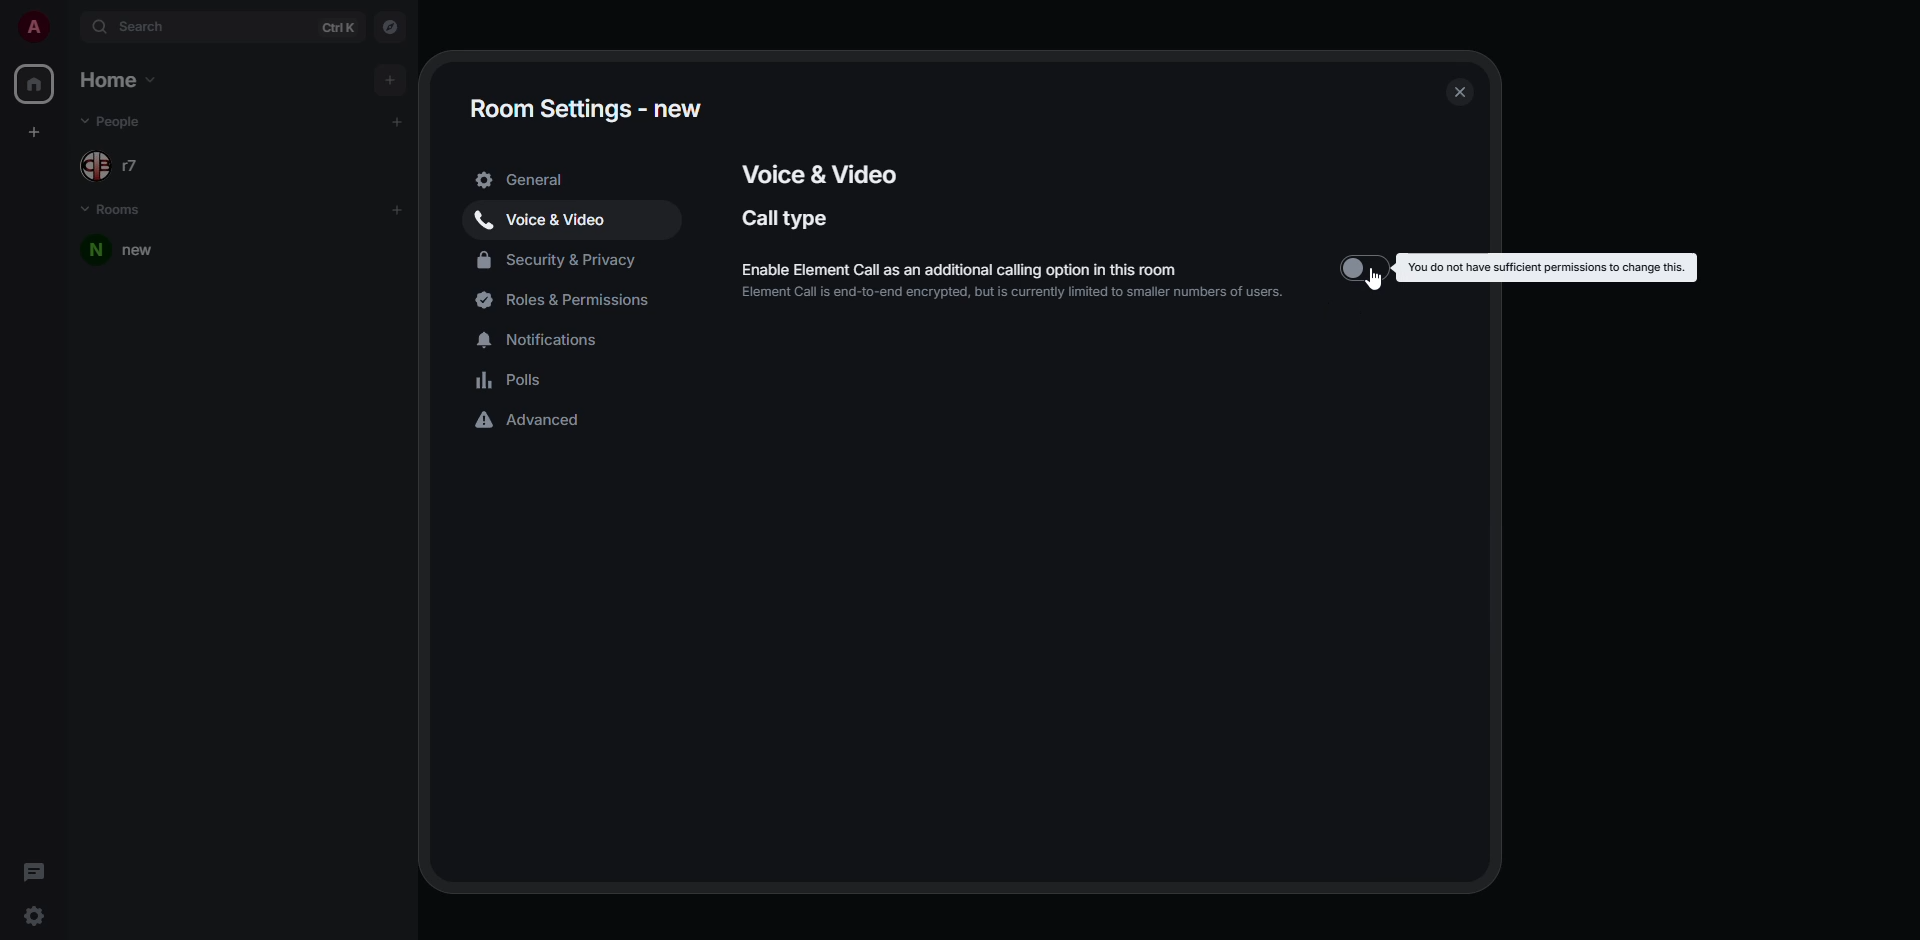  What do you see at coordinates (1542, 267) in the screenshot?
I see `you do not have permission to change this` at bounding box center [1542, 267].